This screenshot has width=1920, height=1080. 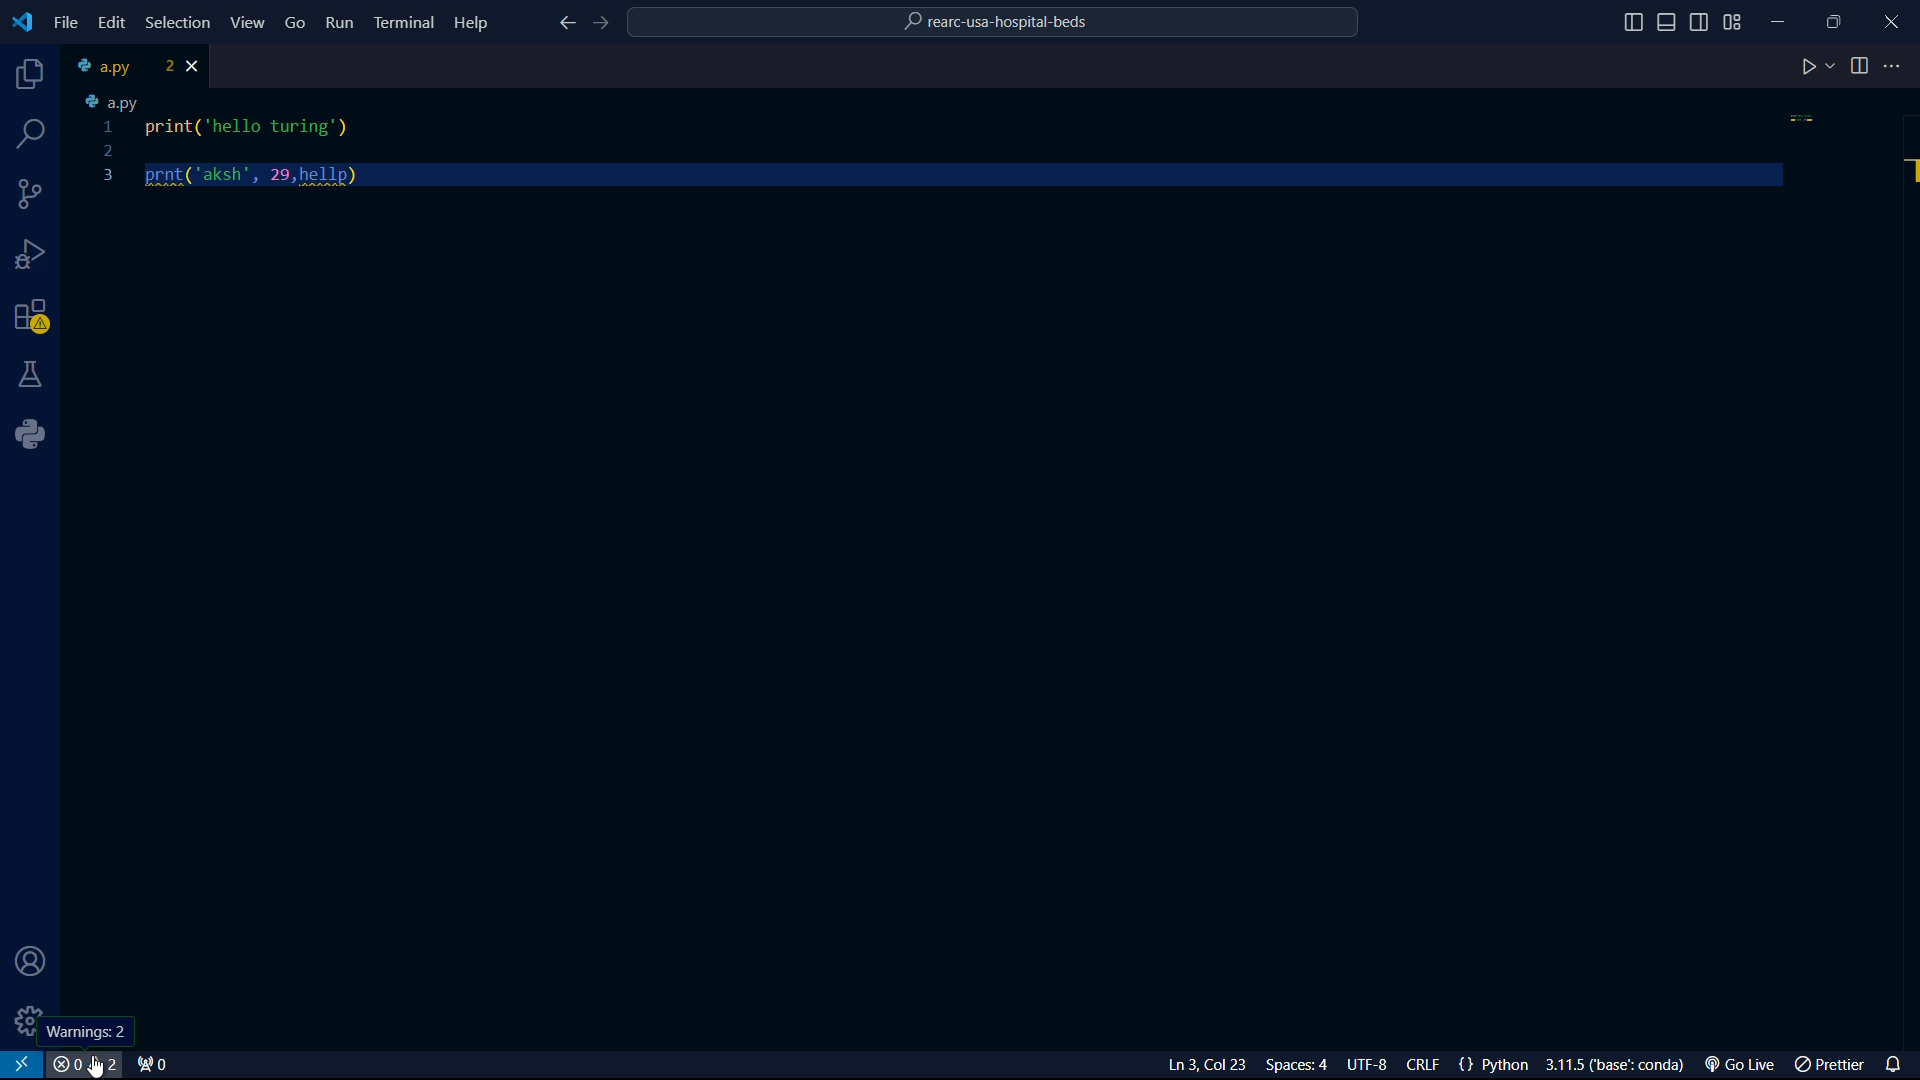 What do you see at coordinates (296, 21) in the screenshot?
I see `Go` at bounding box center [296, 21].